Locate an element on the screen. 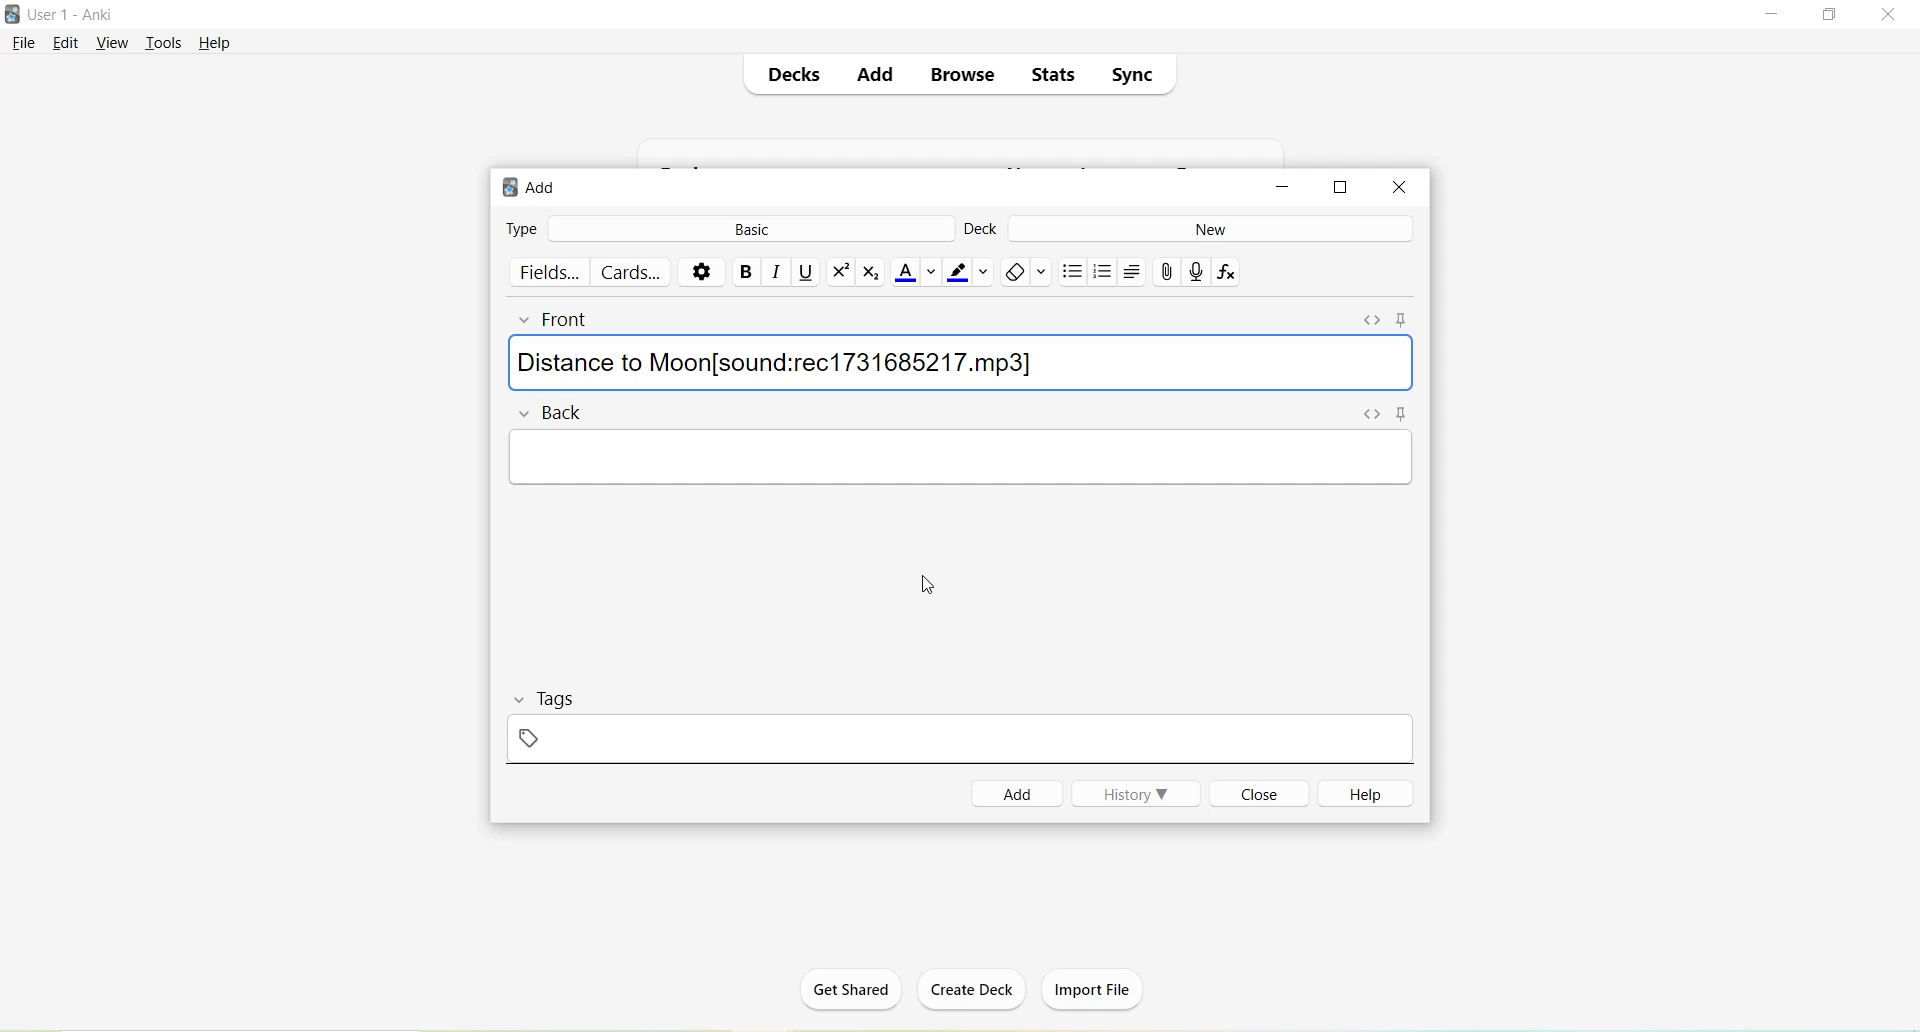 Image resolution: width=1920 pixels, height=1032 pixels. Distance to Moon is located at coordinates (611, 360).